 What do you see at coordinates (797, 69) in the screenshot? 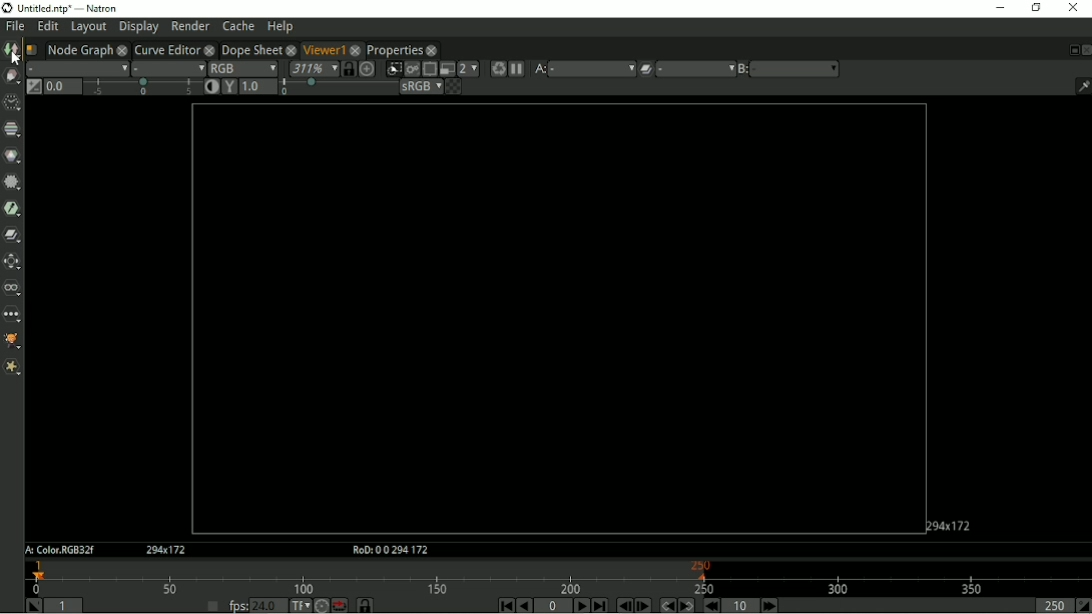
I see `b menu` at bounding box center [797, 69].